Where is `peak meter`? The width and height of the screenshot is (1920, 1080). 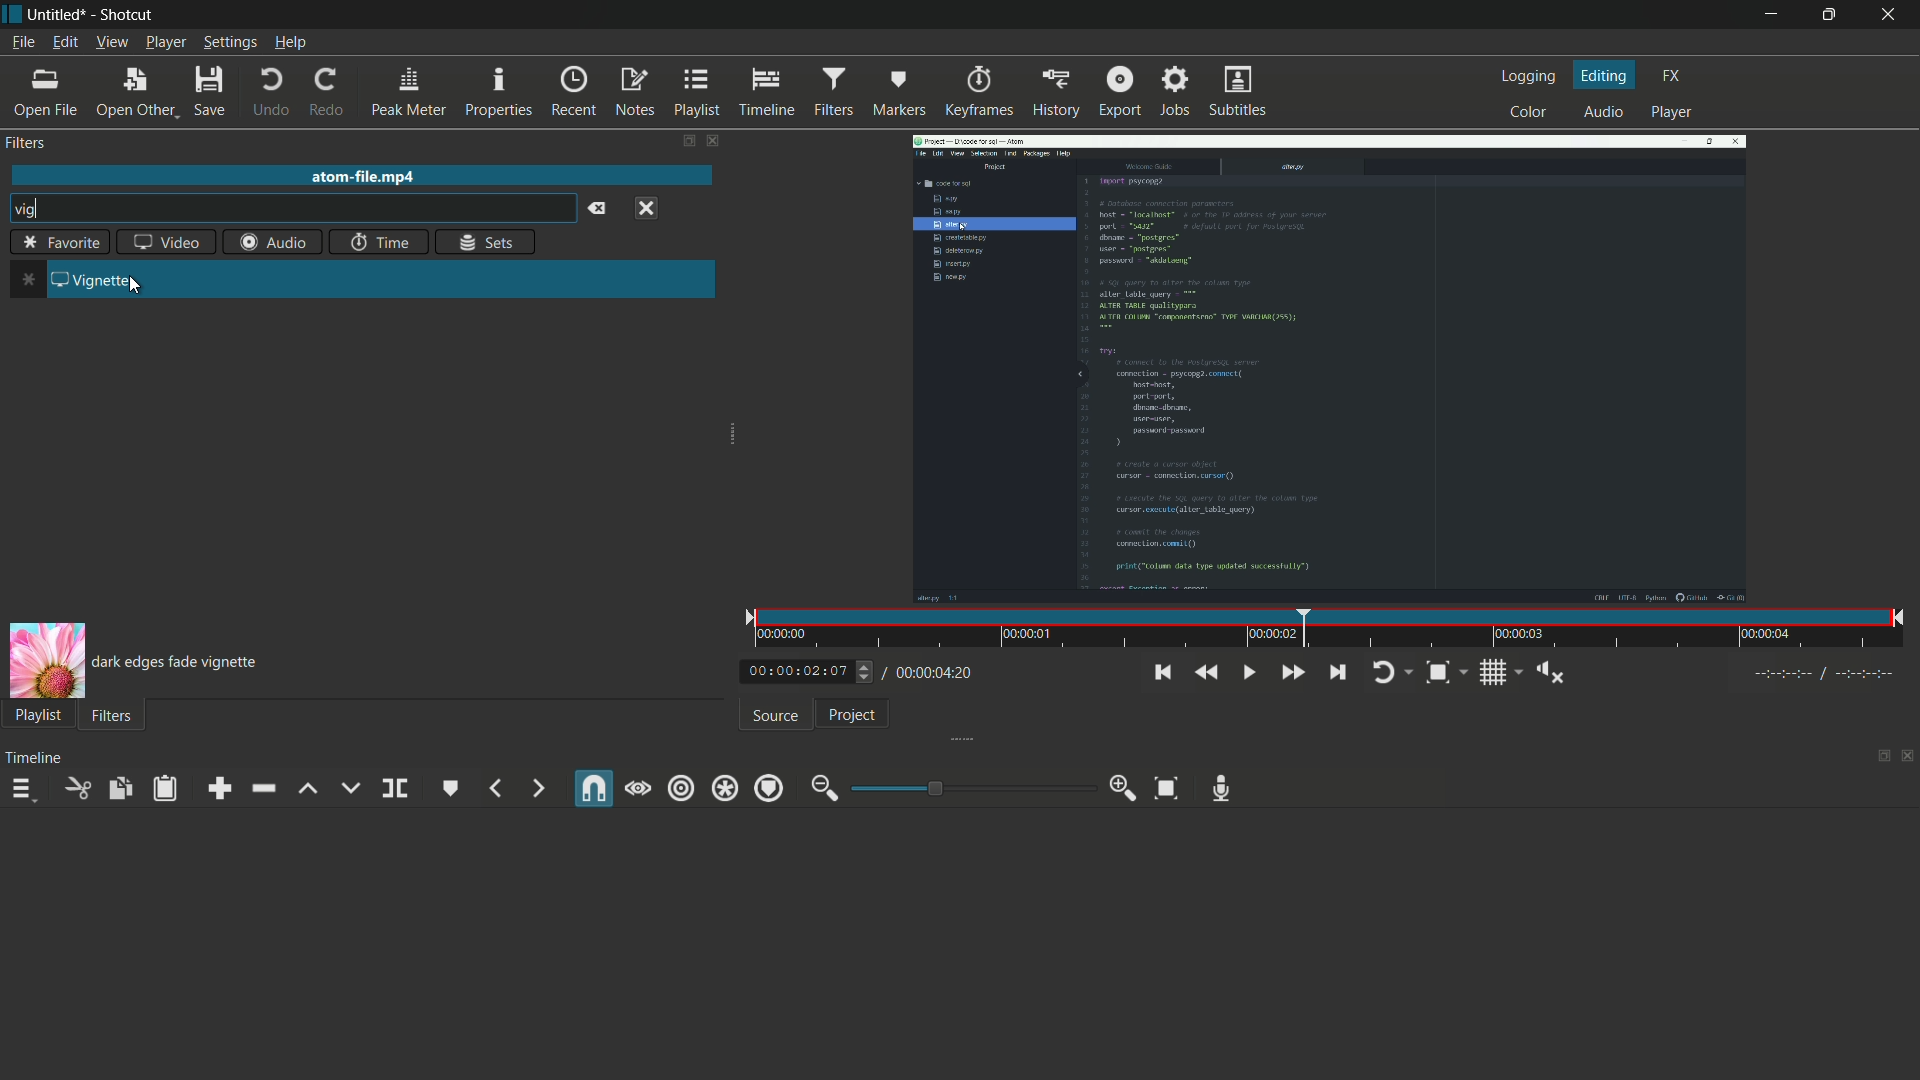
peak meter is located at coordinates (407, 93).